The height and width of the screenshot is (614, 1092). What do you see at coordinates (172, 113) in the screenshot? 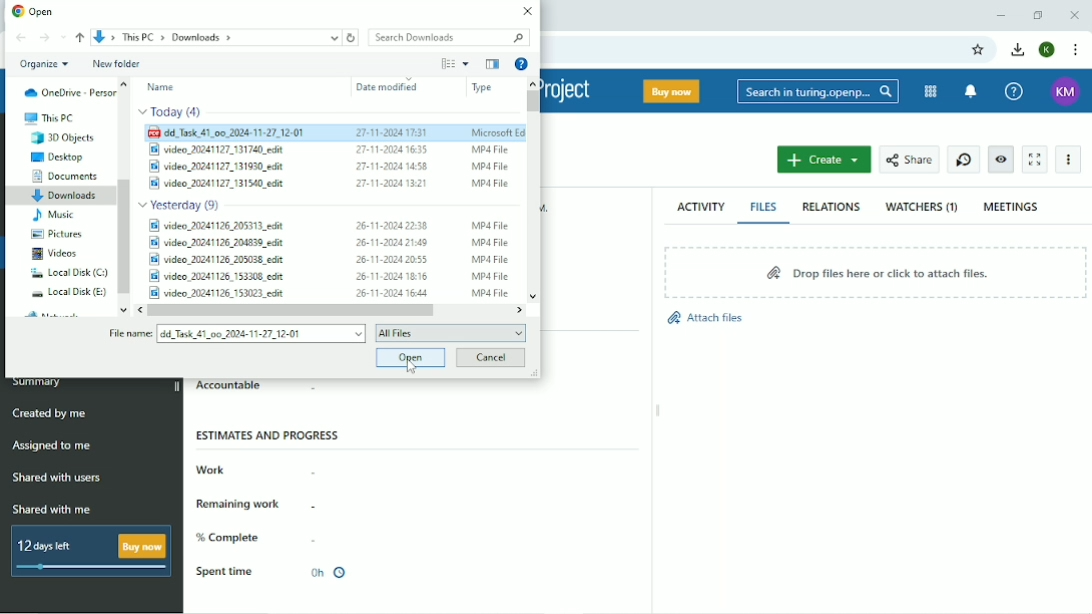
I see `Today` at bounding box center [172, 113].